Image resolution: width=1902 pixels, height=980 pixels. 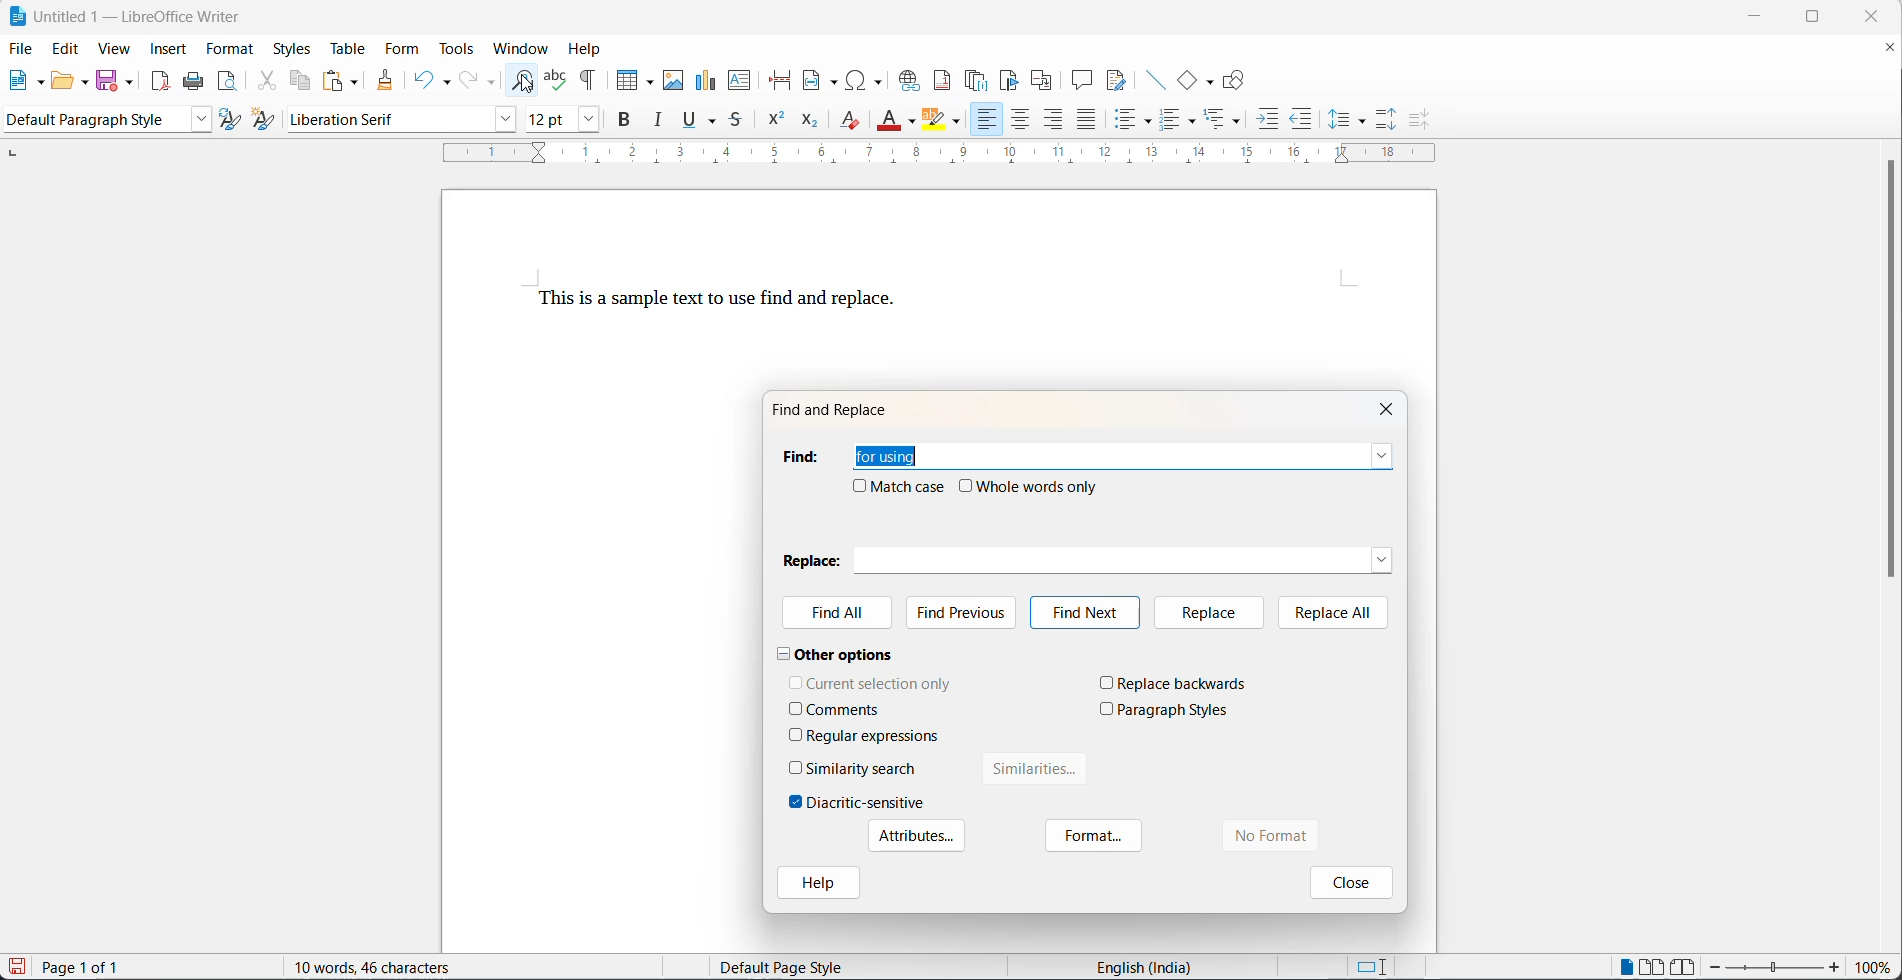 What do you see at coordinates (1416, 120) in the screenshot?
I see `decrease paragraph spacing` at bounding box center [1416, 120].